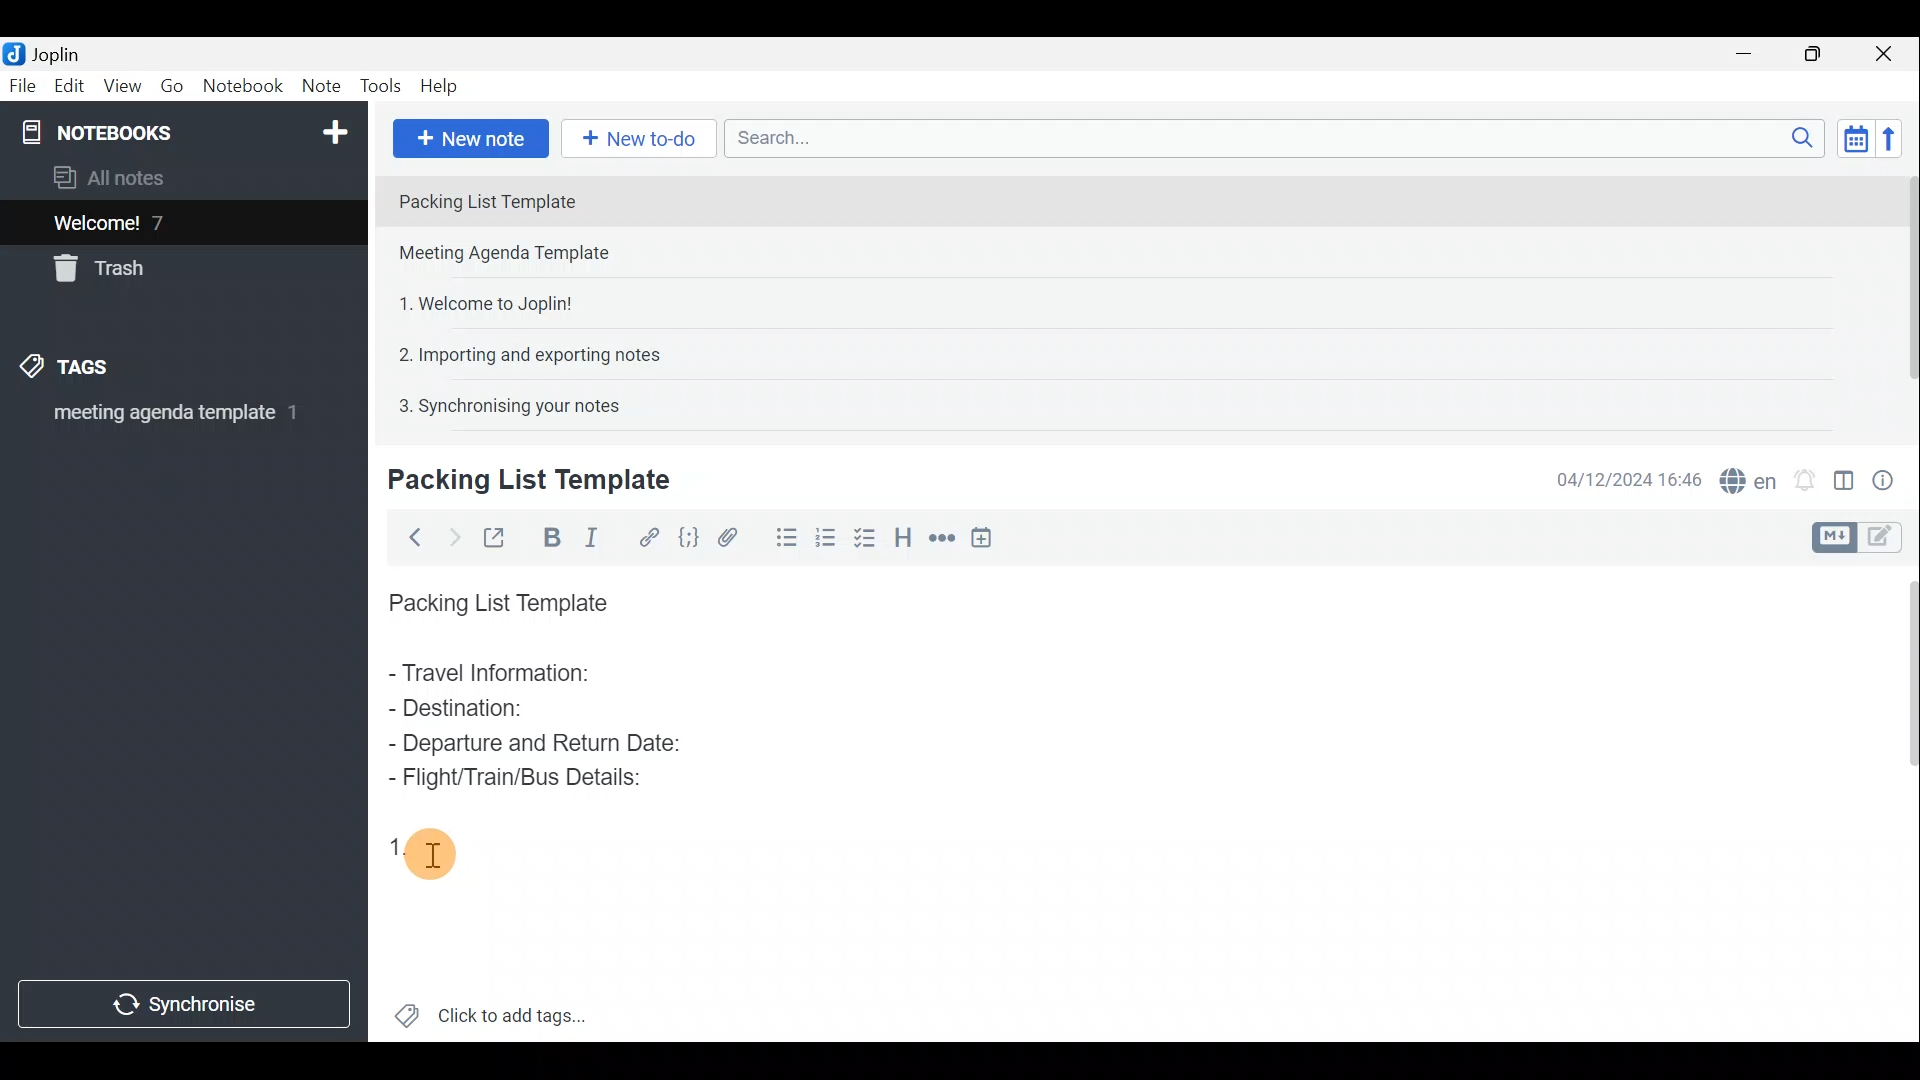 The width and height of the screenshot is (1920, 1080). What do you see at coordinates (507, 675) in the screenshot?
I see `Travel Information:` at bounding box center [507, 675].